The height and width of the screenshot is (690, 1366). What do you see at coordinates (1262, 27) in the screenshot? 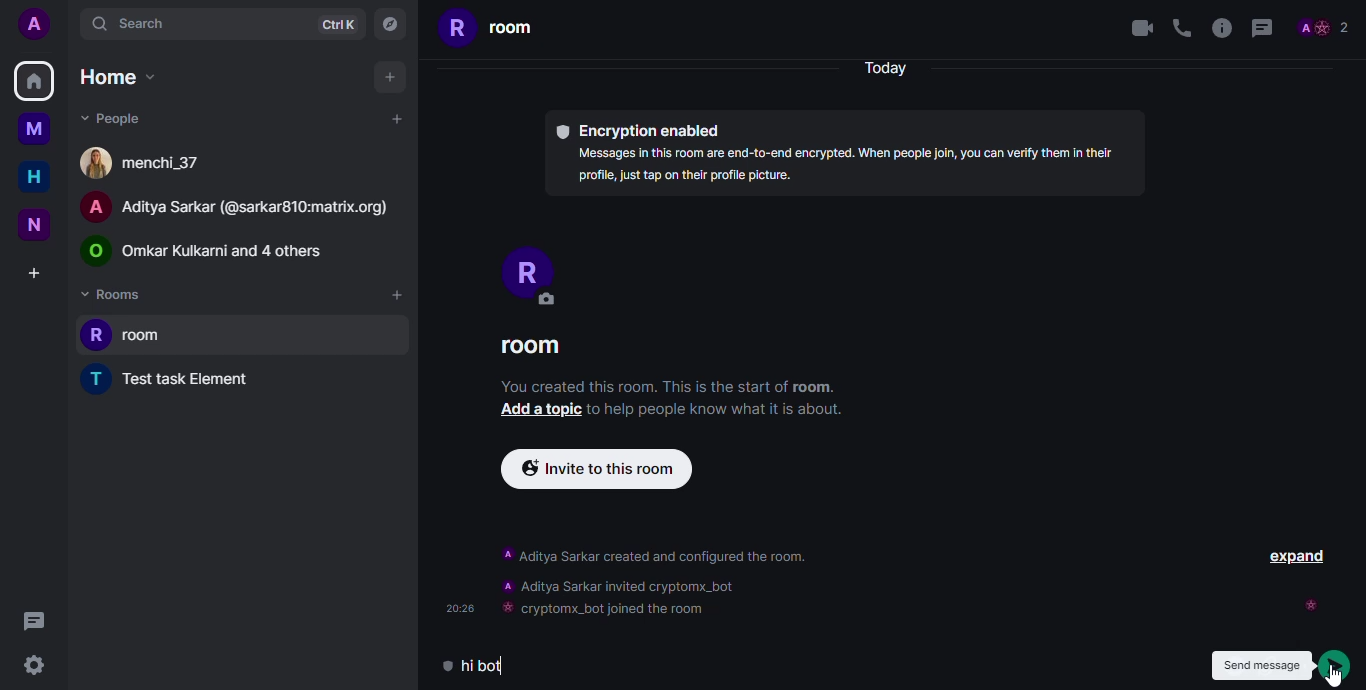
I see `threads` at bounding box center [1262, 27].